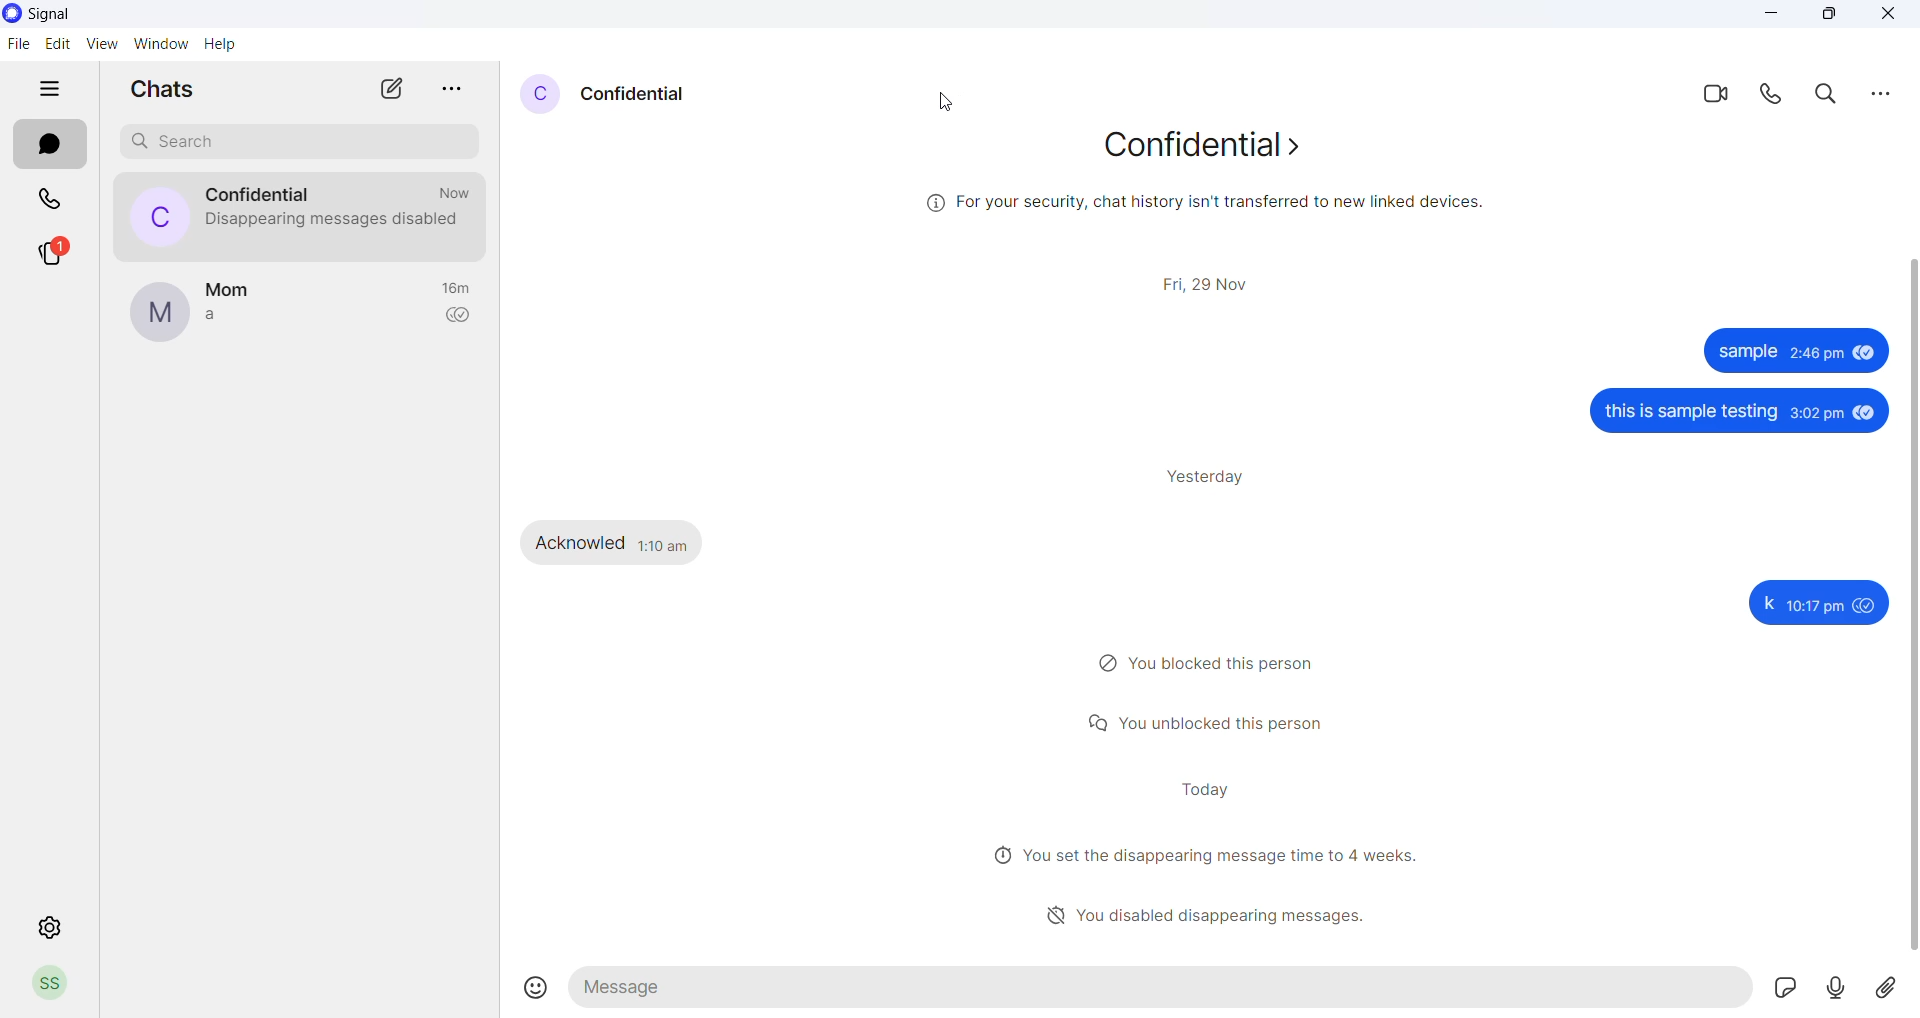 The image size is (1920, 1018). What do you see at coordinates (164, 45) in the screenshot?
I see `window` at bounding box center [164, 45].